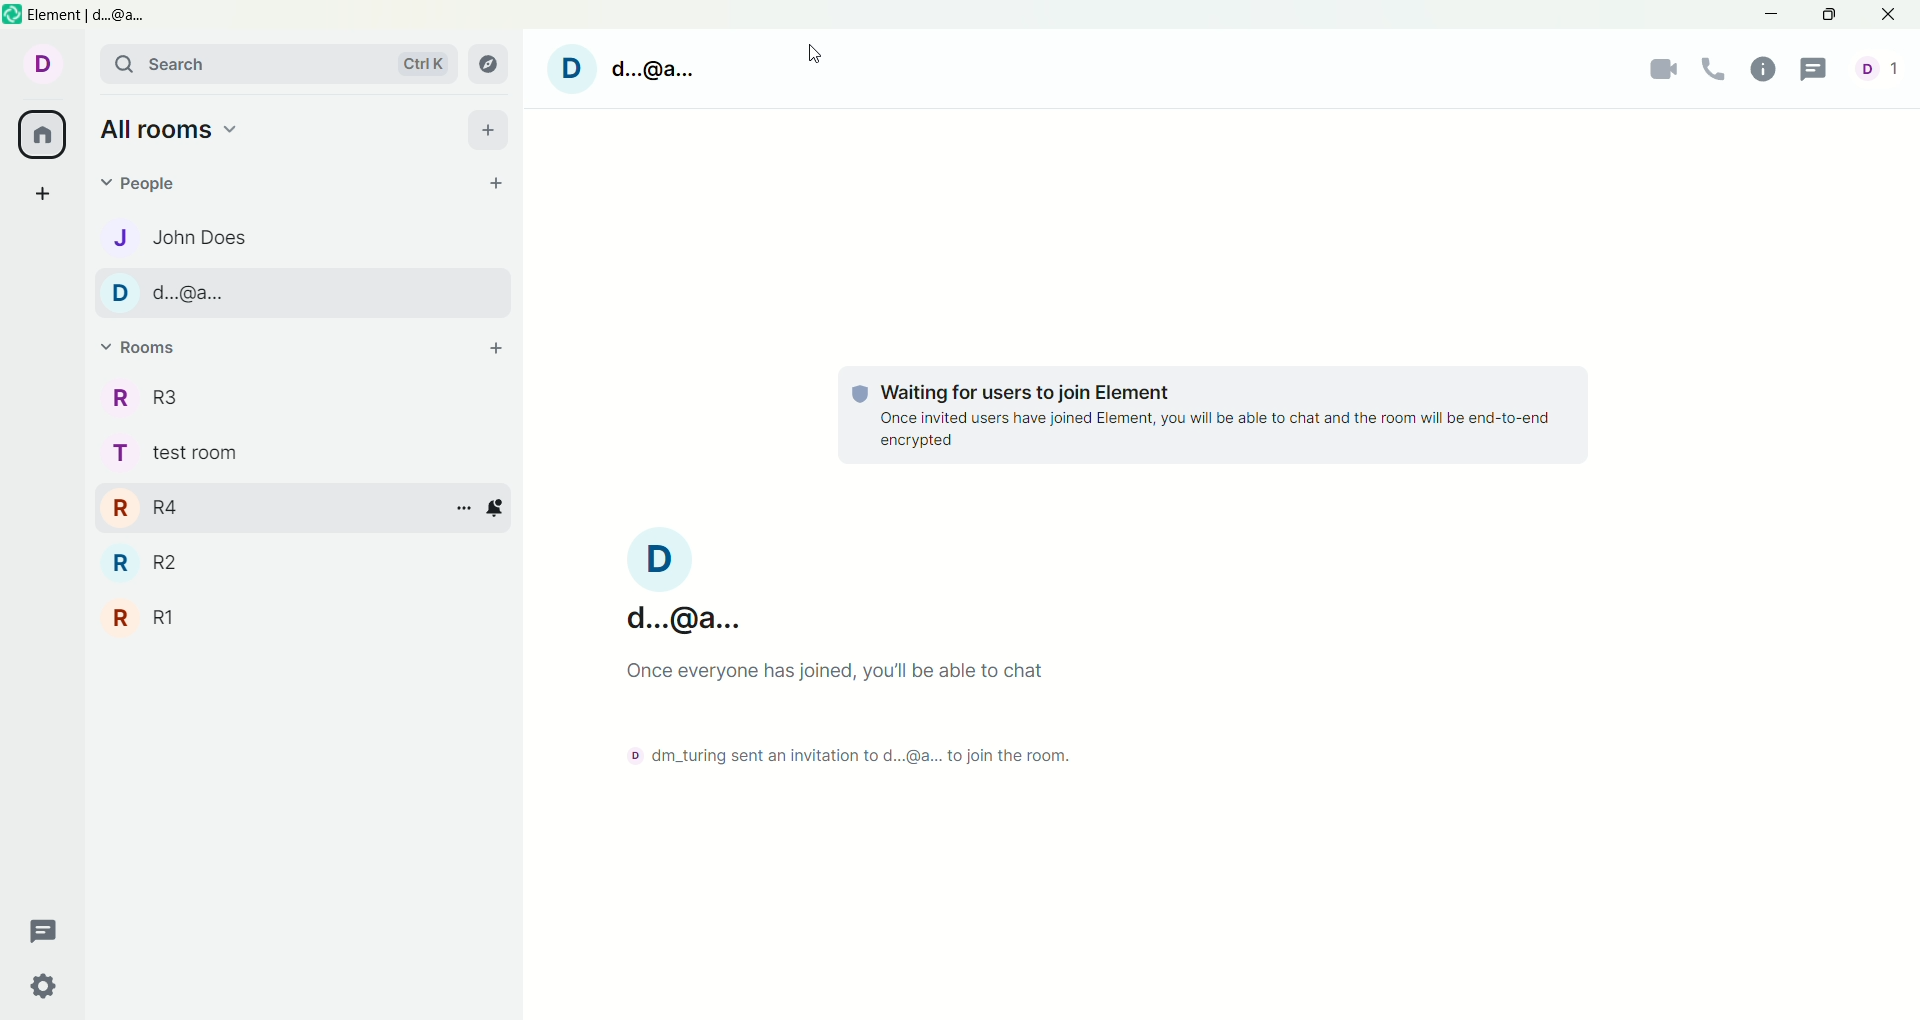 The image size is (1920, 1020). Describe the element at coordinates (44, 985) in the screenshot. I see `quick settings` at that location.